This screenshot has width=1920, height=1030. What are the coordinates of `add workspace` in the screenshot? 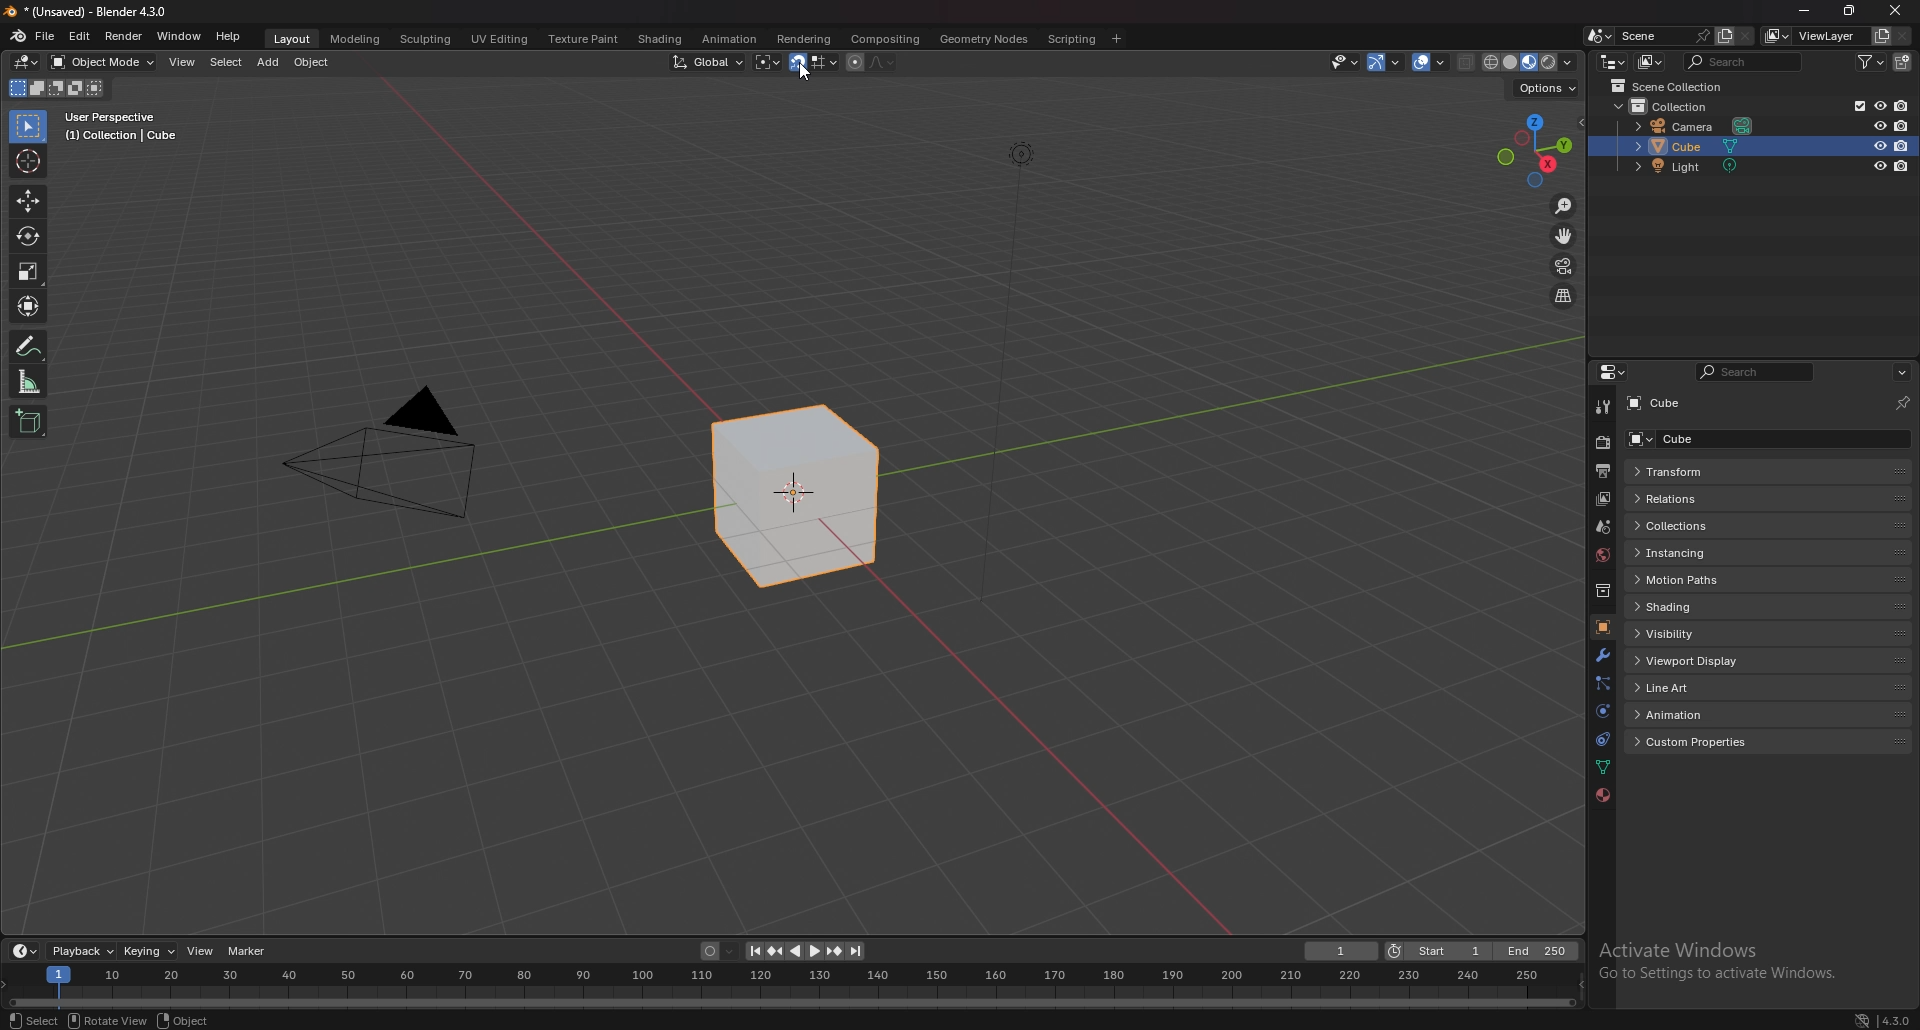 It's located at (1115, 39).